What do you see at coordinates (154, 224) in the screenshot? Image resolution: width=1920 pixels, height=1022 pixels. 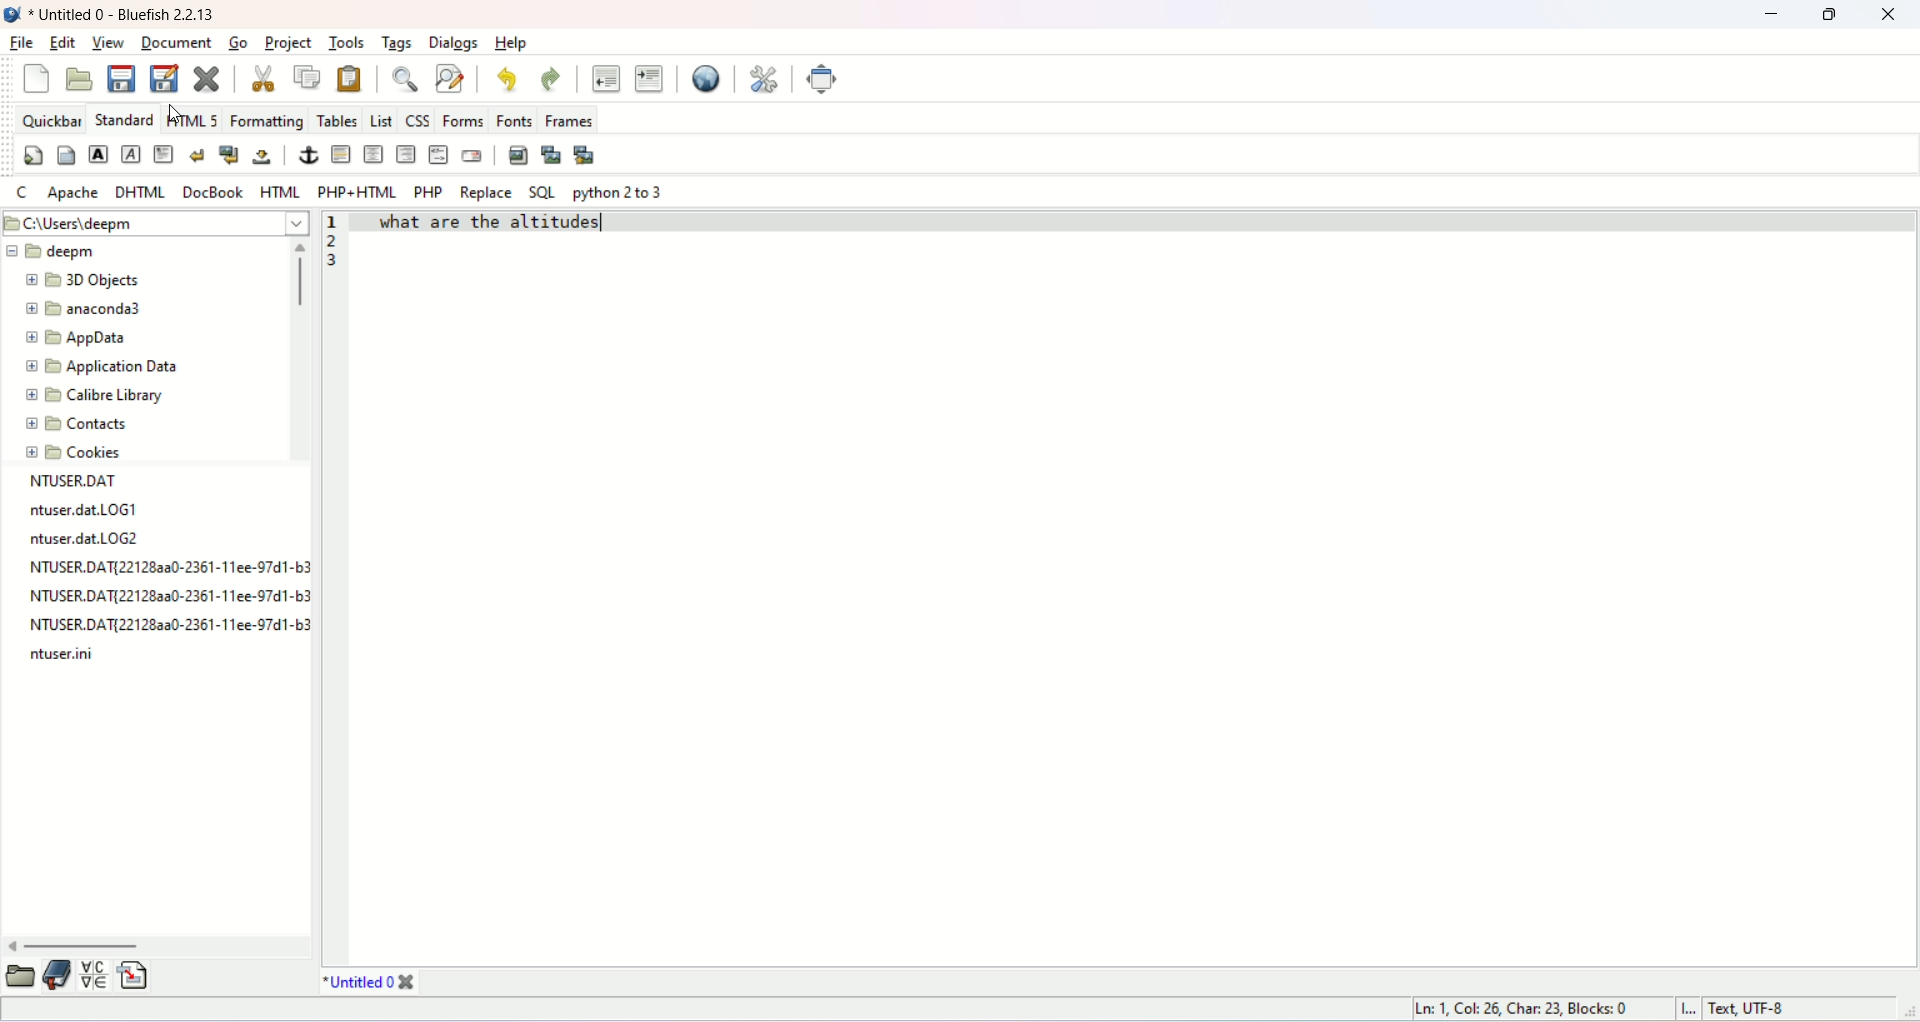 I see `location` at bounding box center [154, 224].